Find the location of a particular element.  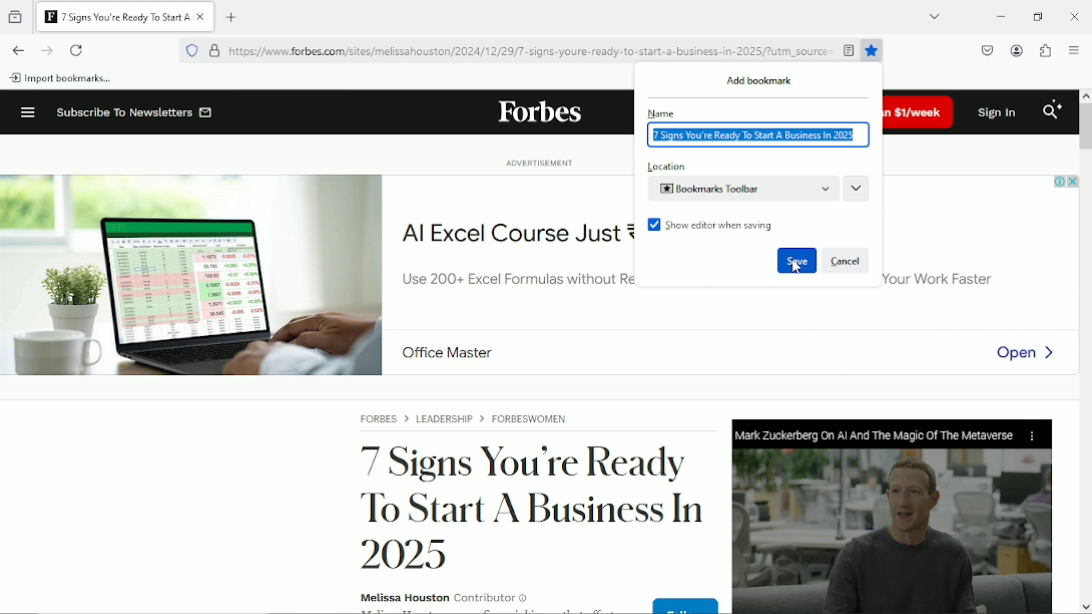

Go back is located at coordinates (17, 50).